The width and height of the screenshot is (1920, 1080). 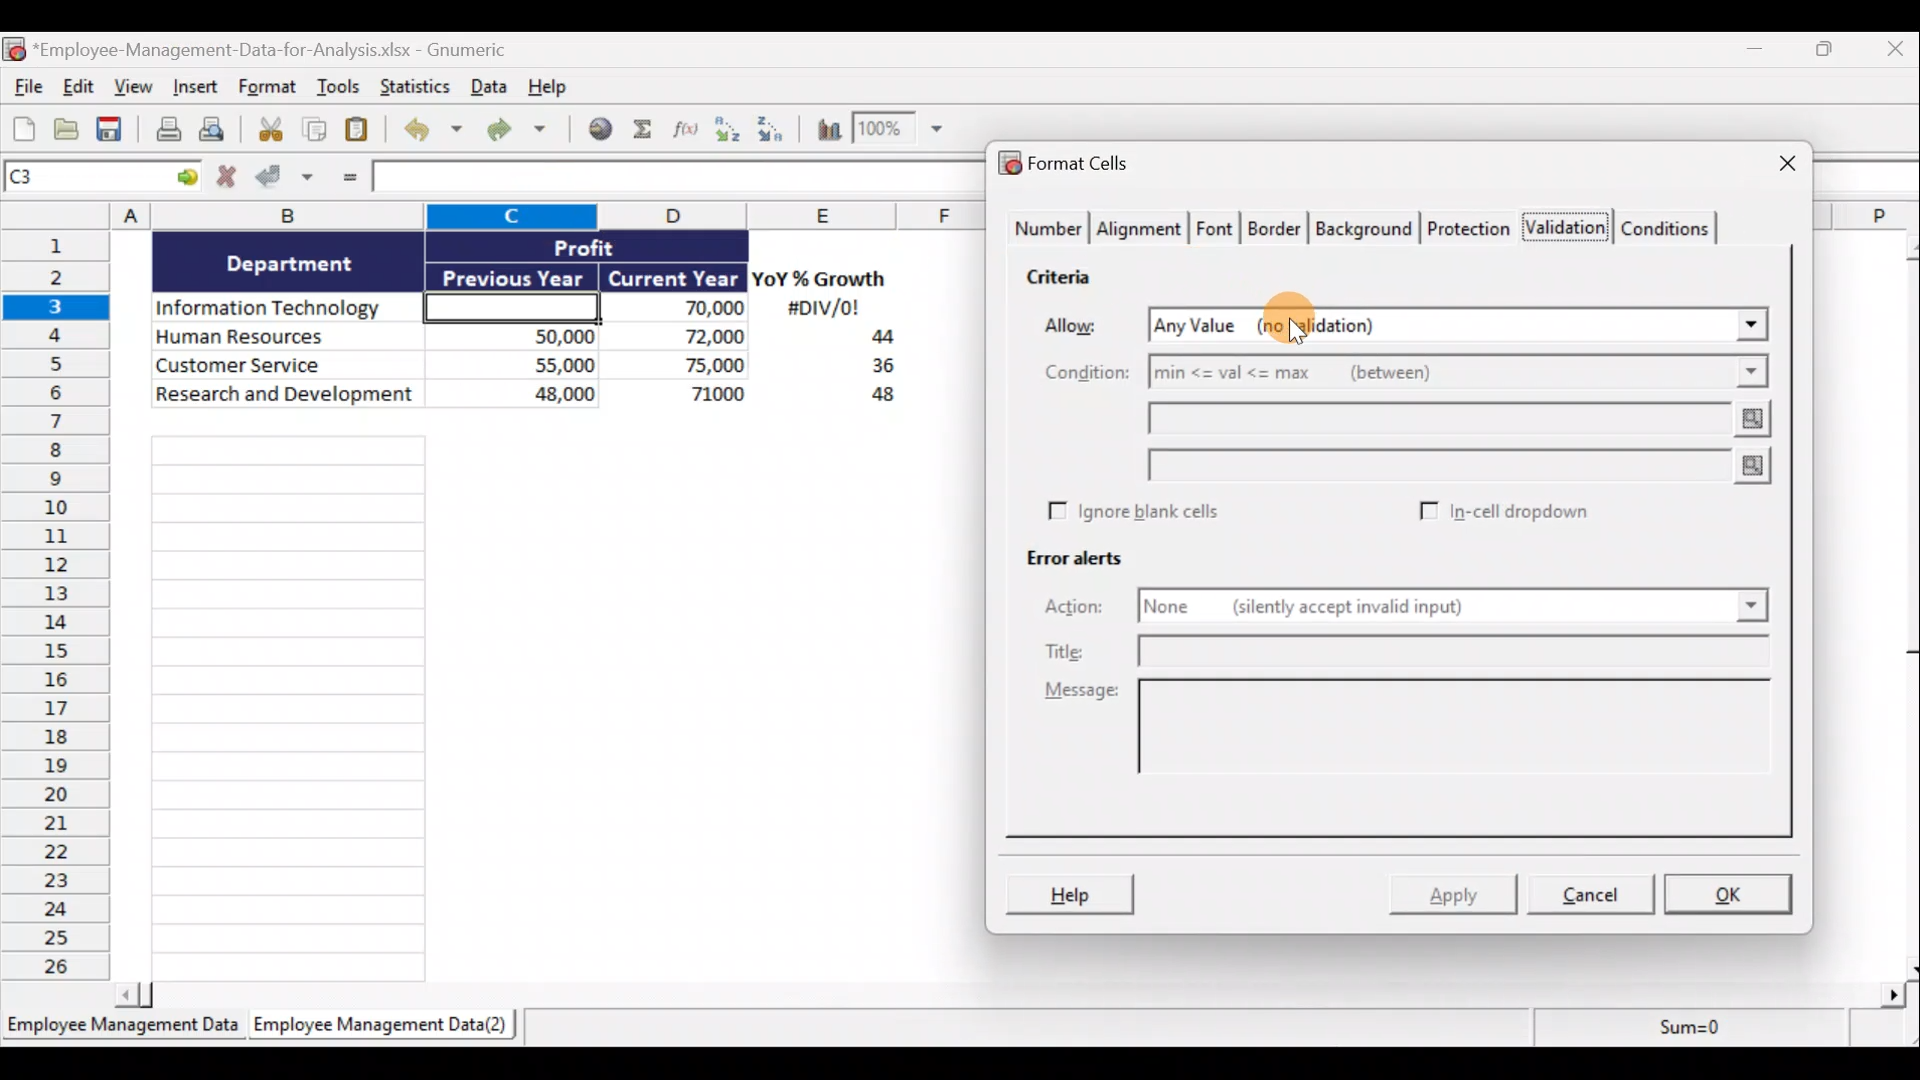 What do you see at coordinates (24, 128) in the screenshot?
I see `Create new workbook` at bounding box center [24, 128].